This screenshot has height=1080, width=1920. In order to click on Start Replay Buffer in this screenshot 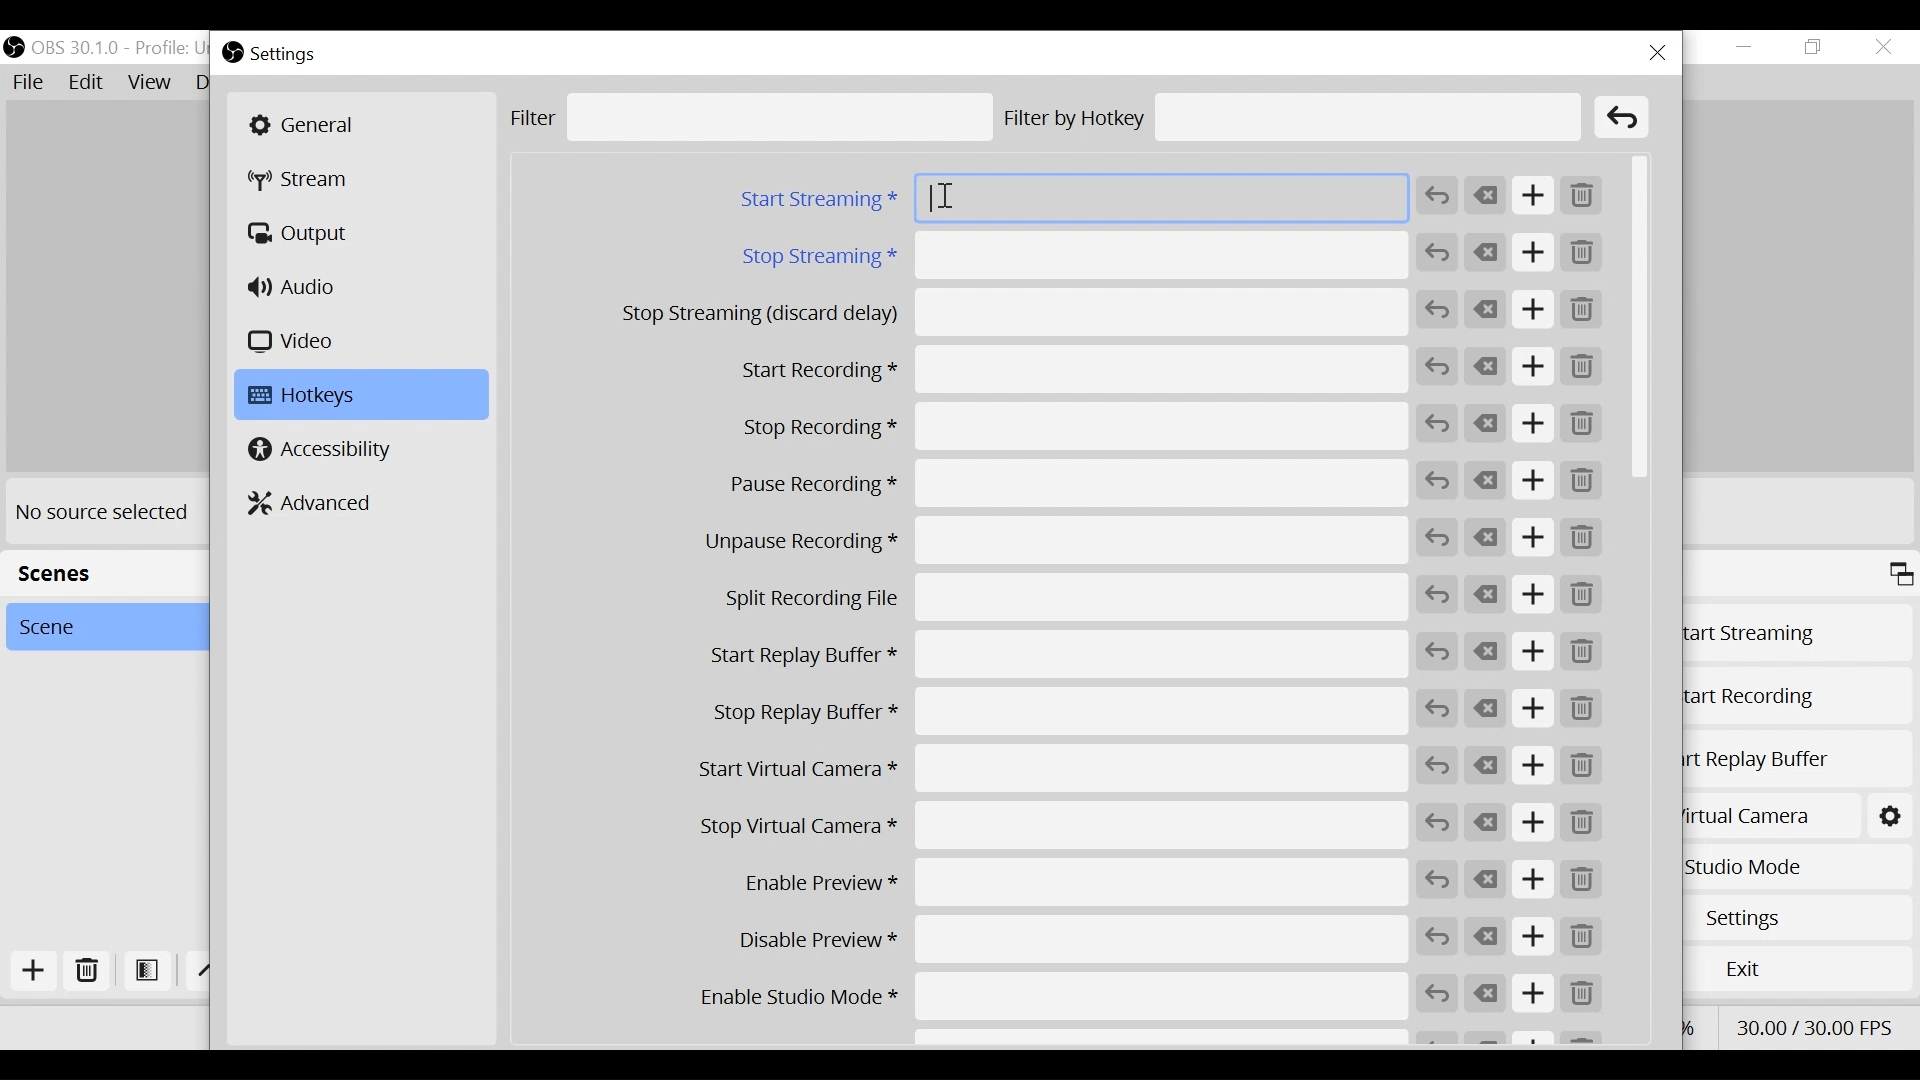, I will do `click(1796, 759)`.